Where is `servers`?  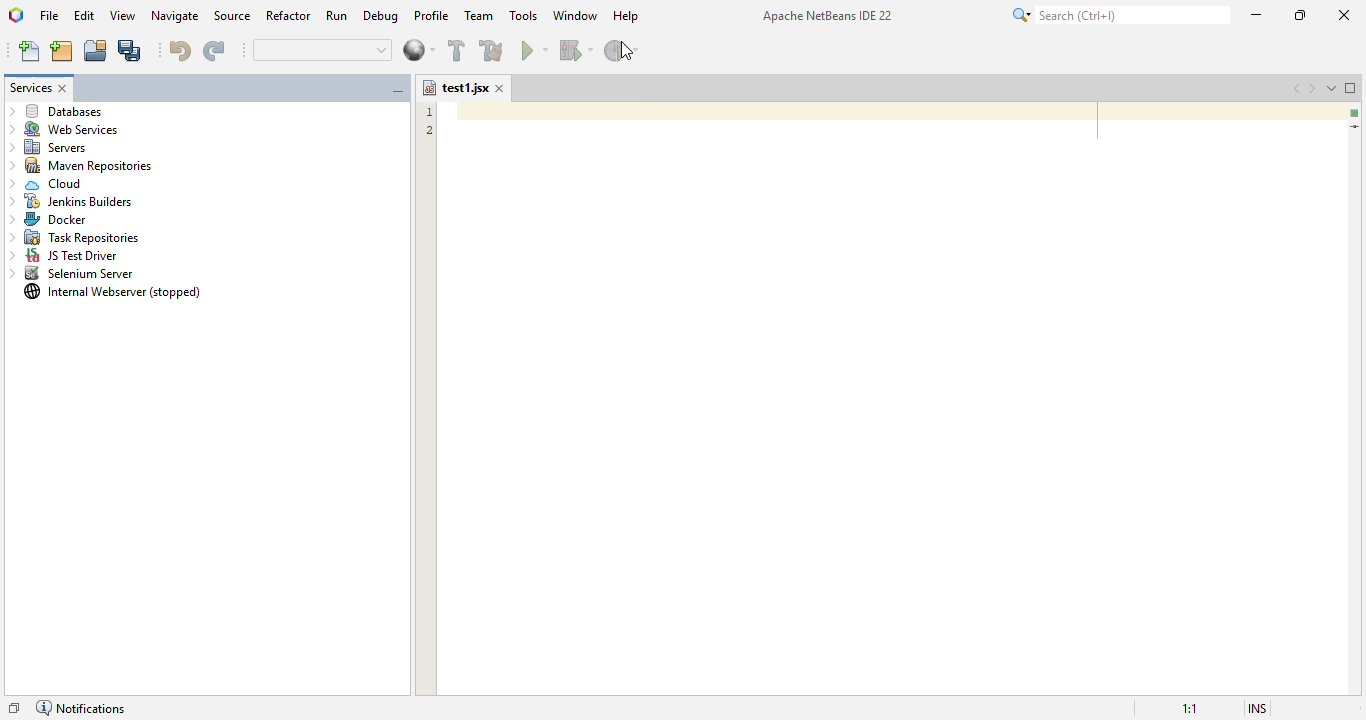
servers is located at coordinates (49, 147).